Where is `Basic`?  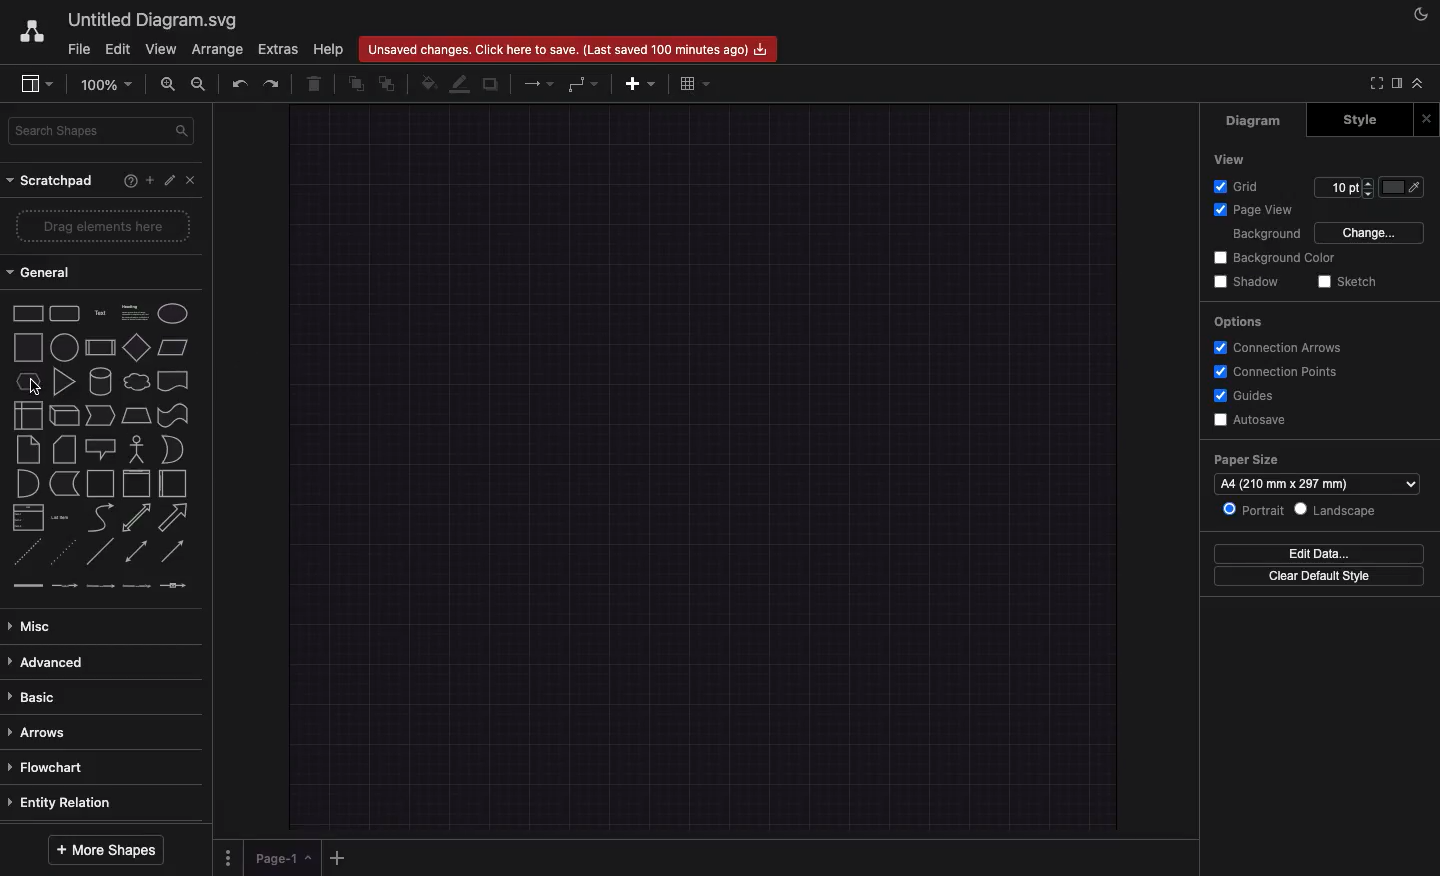
Basic is located at coordinates (35, 696).